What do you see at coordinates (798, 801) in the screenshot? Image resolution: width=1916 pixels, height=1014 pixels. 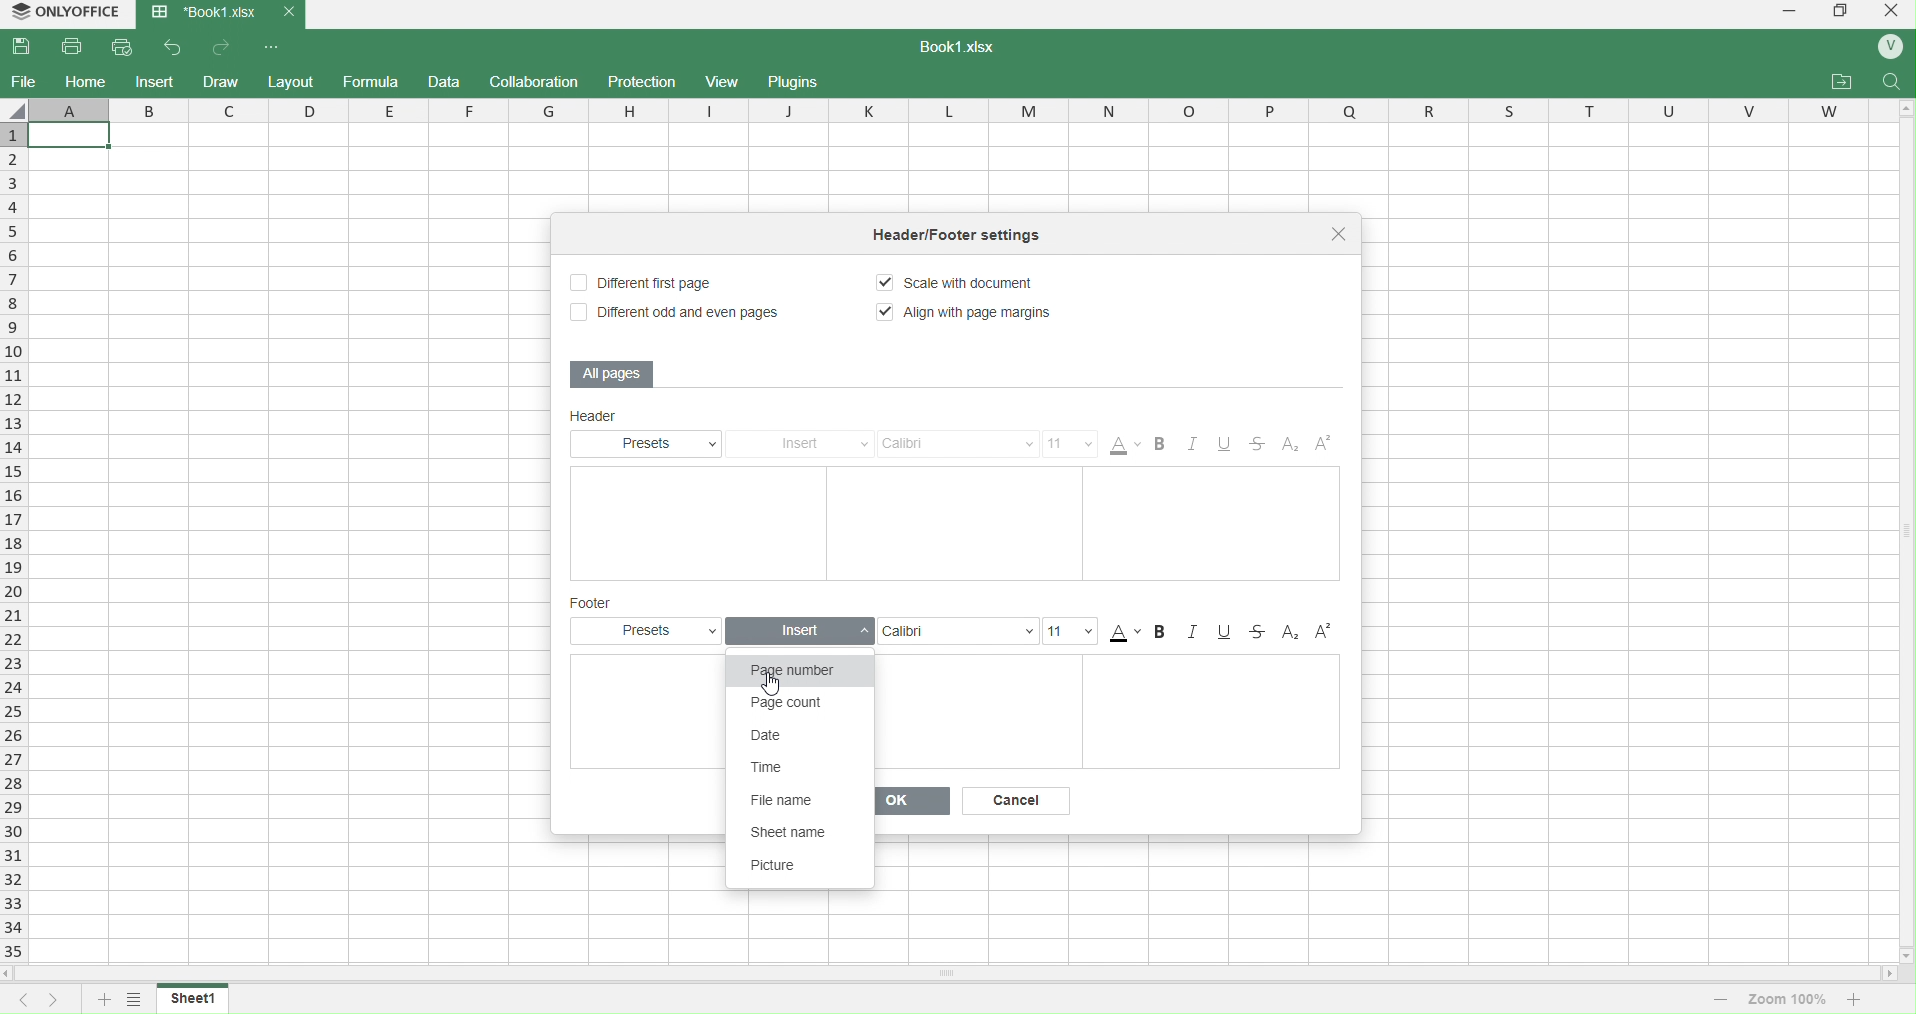 I see `File name` at bounding box center [798, 801].